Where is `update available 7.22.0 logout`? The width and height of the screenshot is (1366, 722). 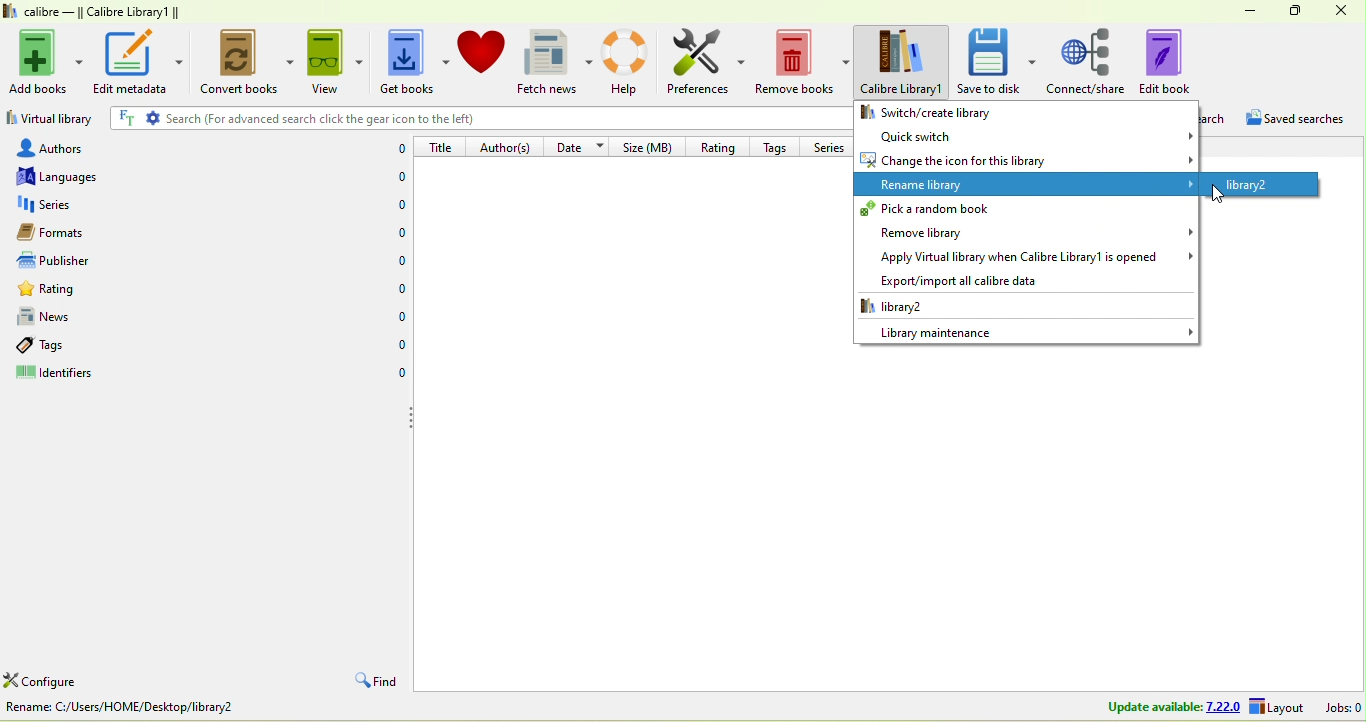
update available 7.22.0 logout is located at coordinates (1199, 708).